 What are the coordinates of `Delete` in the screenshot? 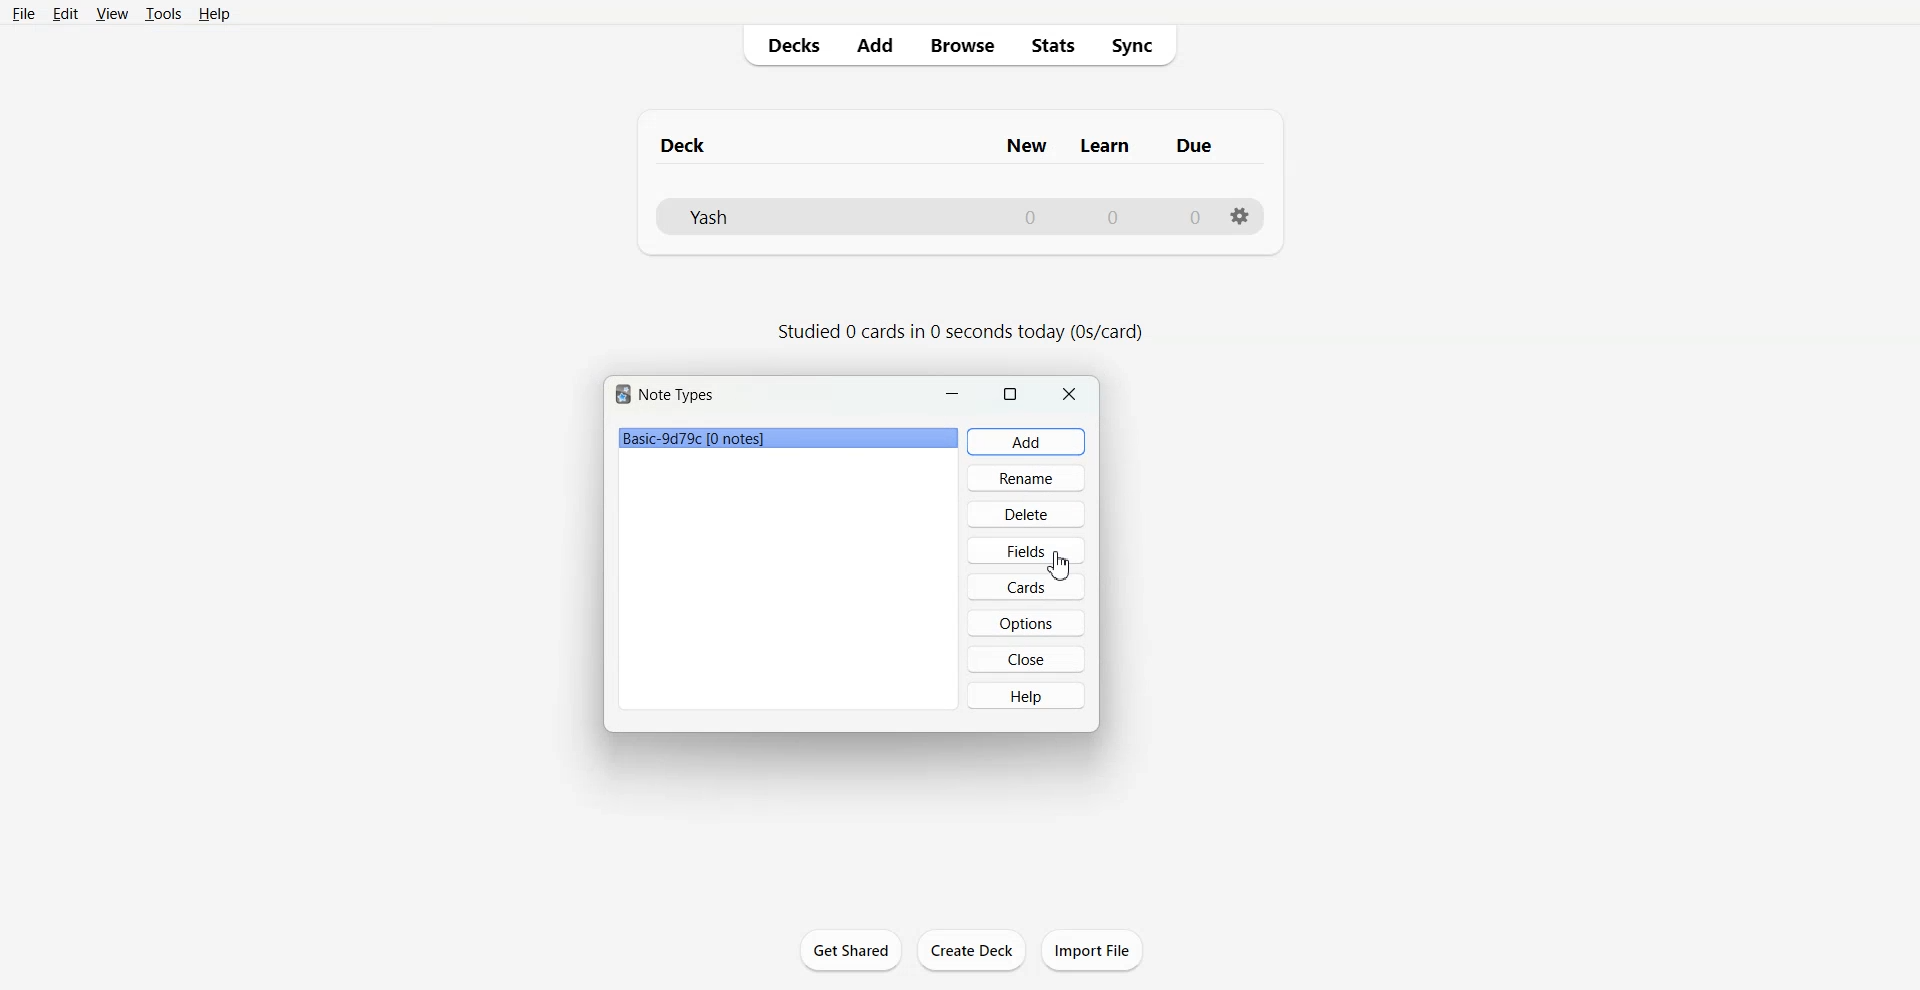 It's located at (1027, 514).